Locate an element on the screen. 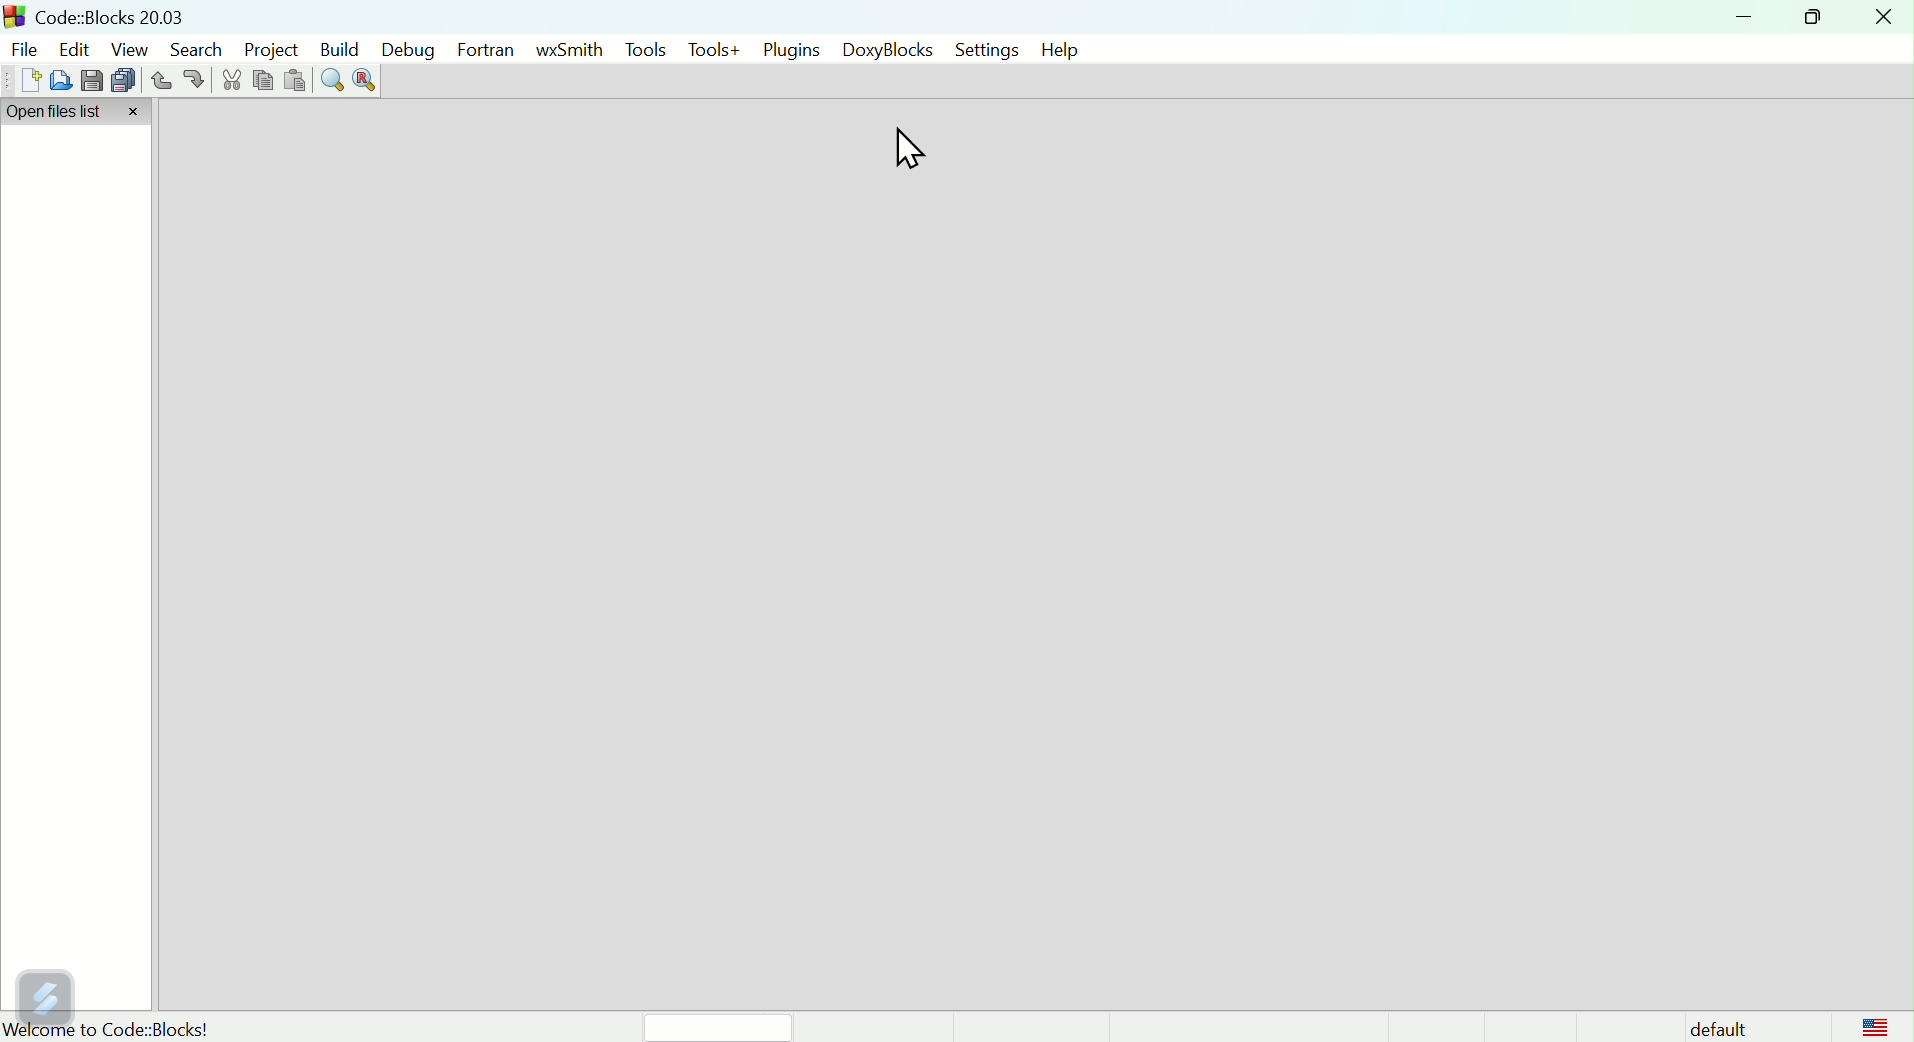 The image size is (1914, 1042). Undo is located at coordinates (160, 81).